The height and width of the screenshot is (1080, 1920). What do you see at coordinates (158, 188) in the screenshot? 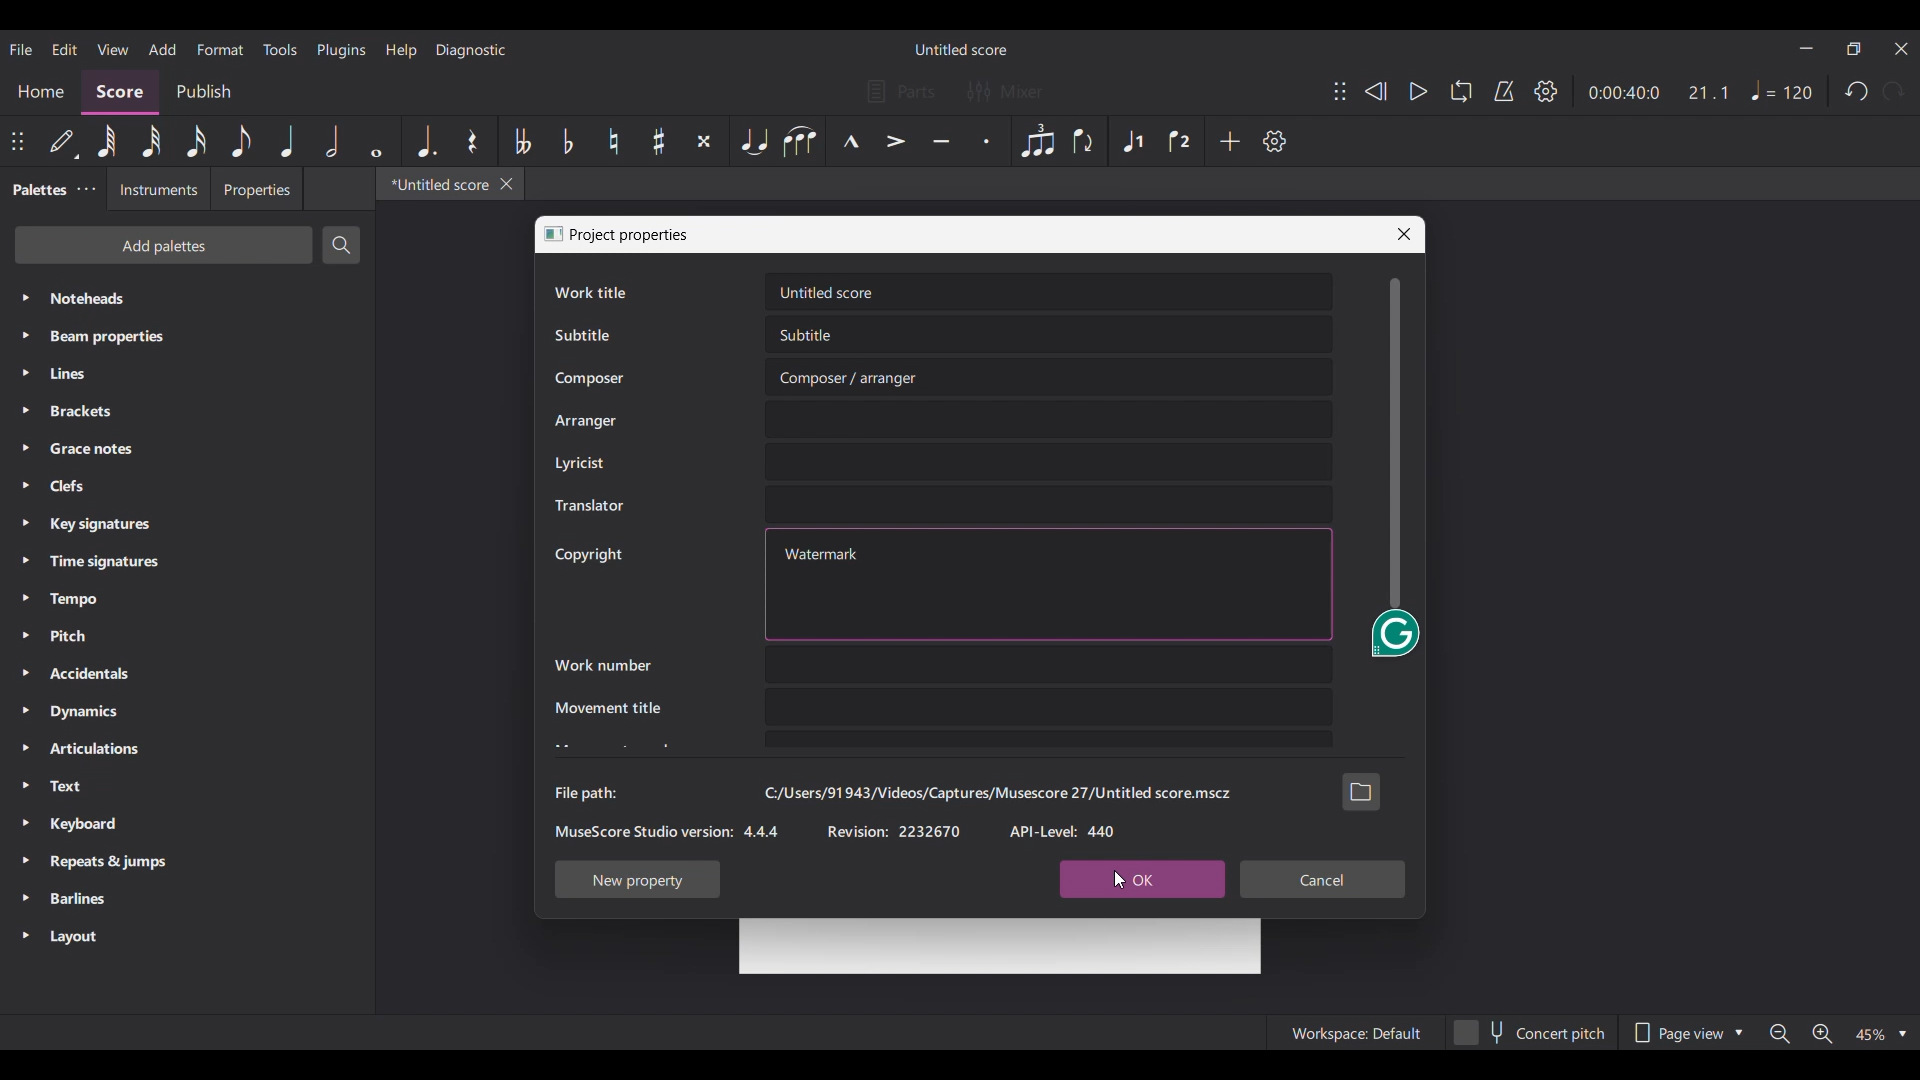
I see `Instruments` at bounding box center [158, 188].